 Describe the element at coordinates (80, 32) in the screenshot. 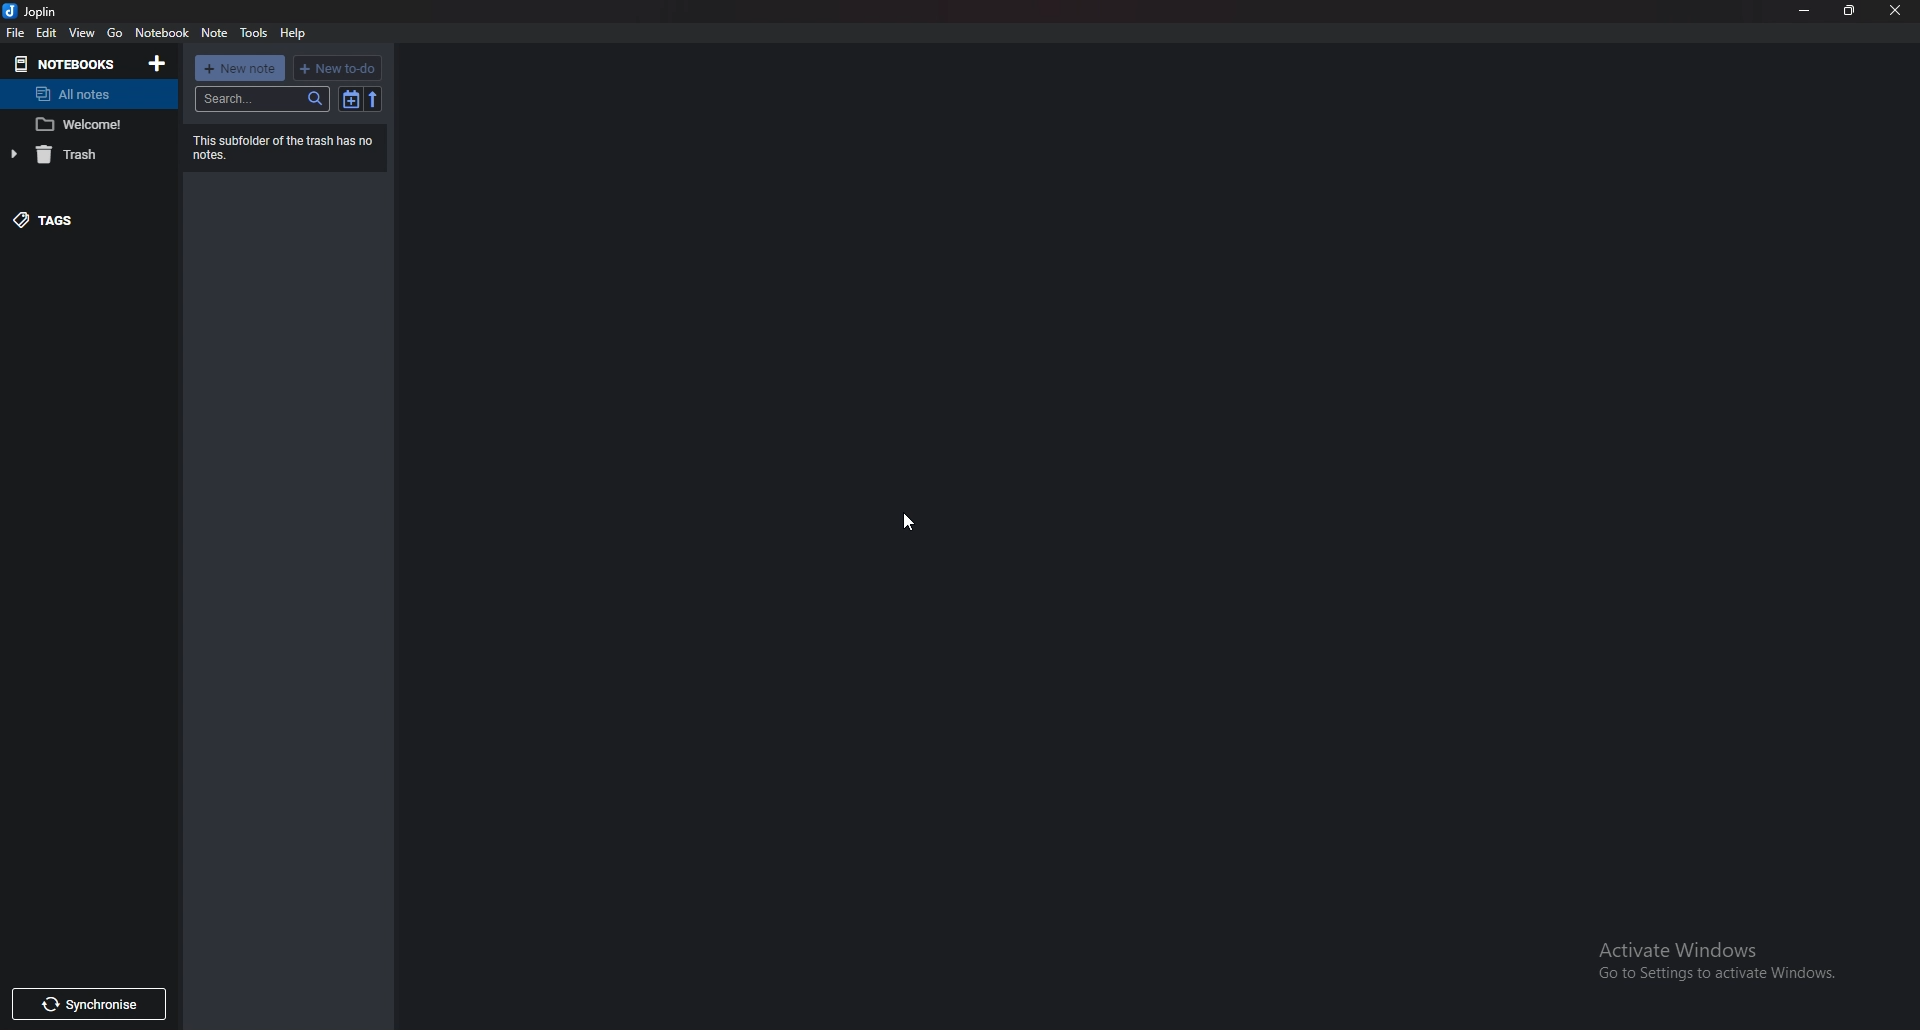

I see `view` at that location.